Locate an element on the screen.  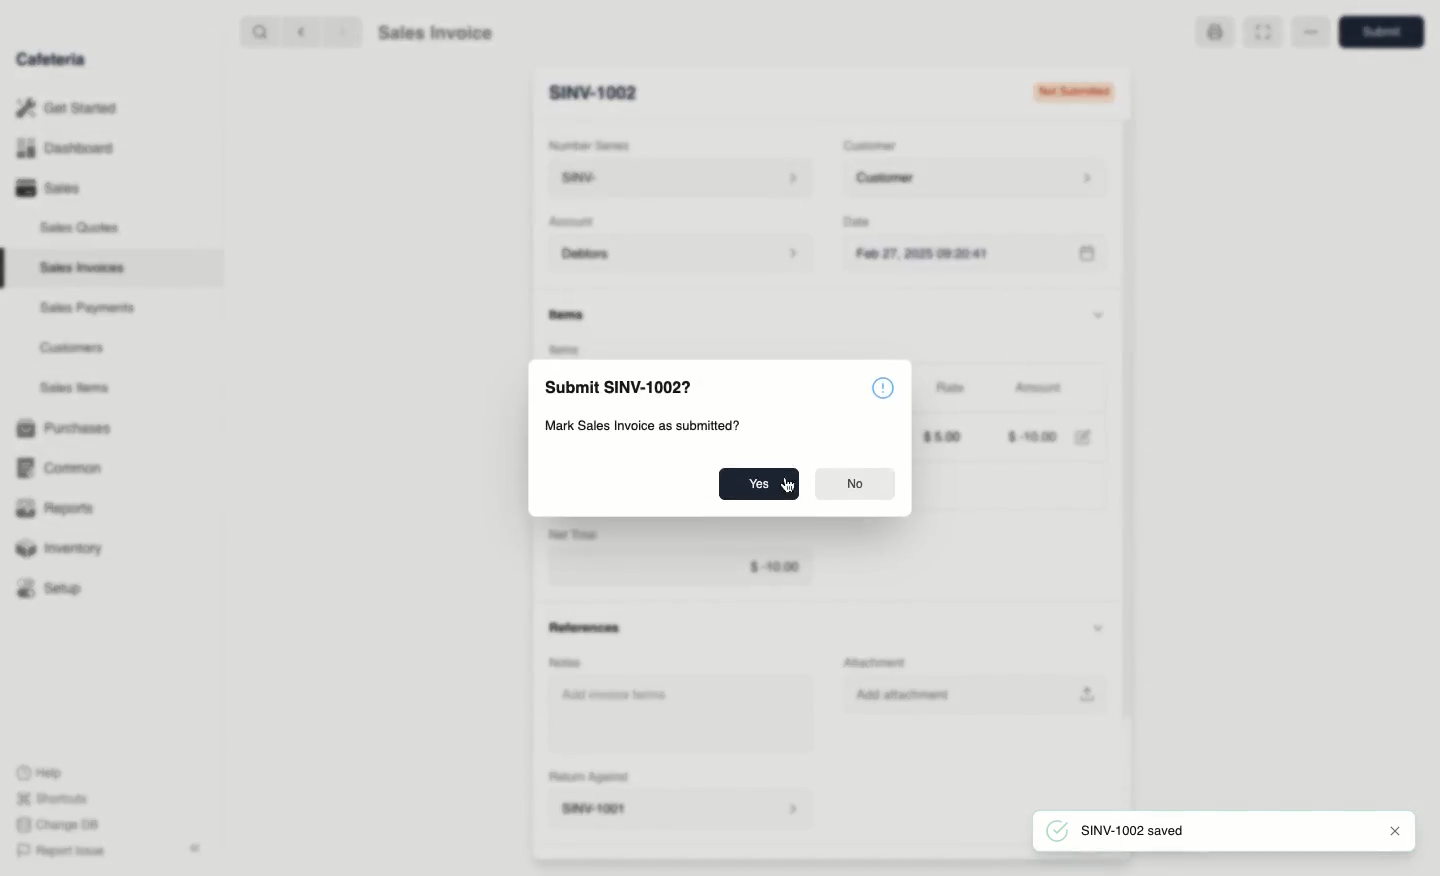
Feb 27, 2025 09:19:04 is located at coordinates (983, 255).